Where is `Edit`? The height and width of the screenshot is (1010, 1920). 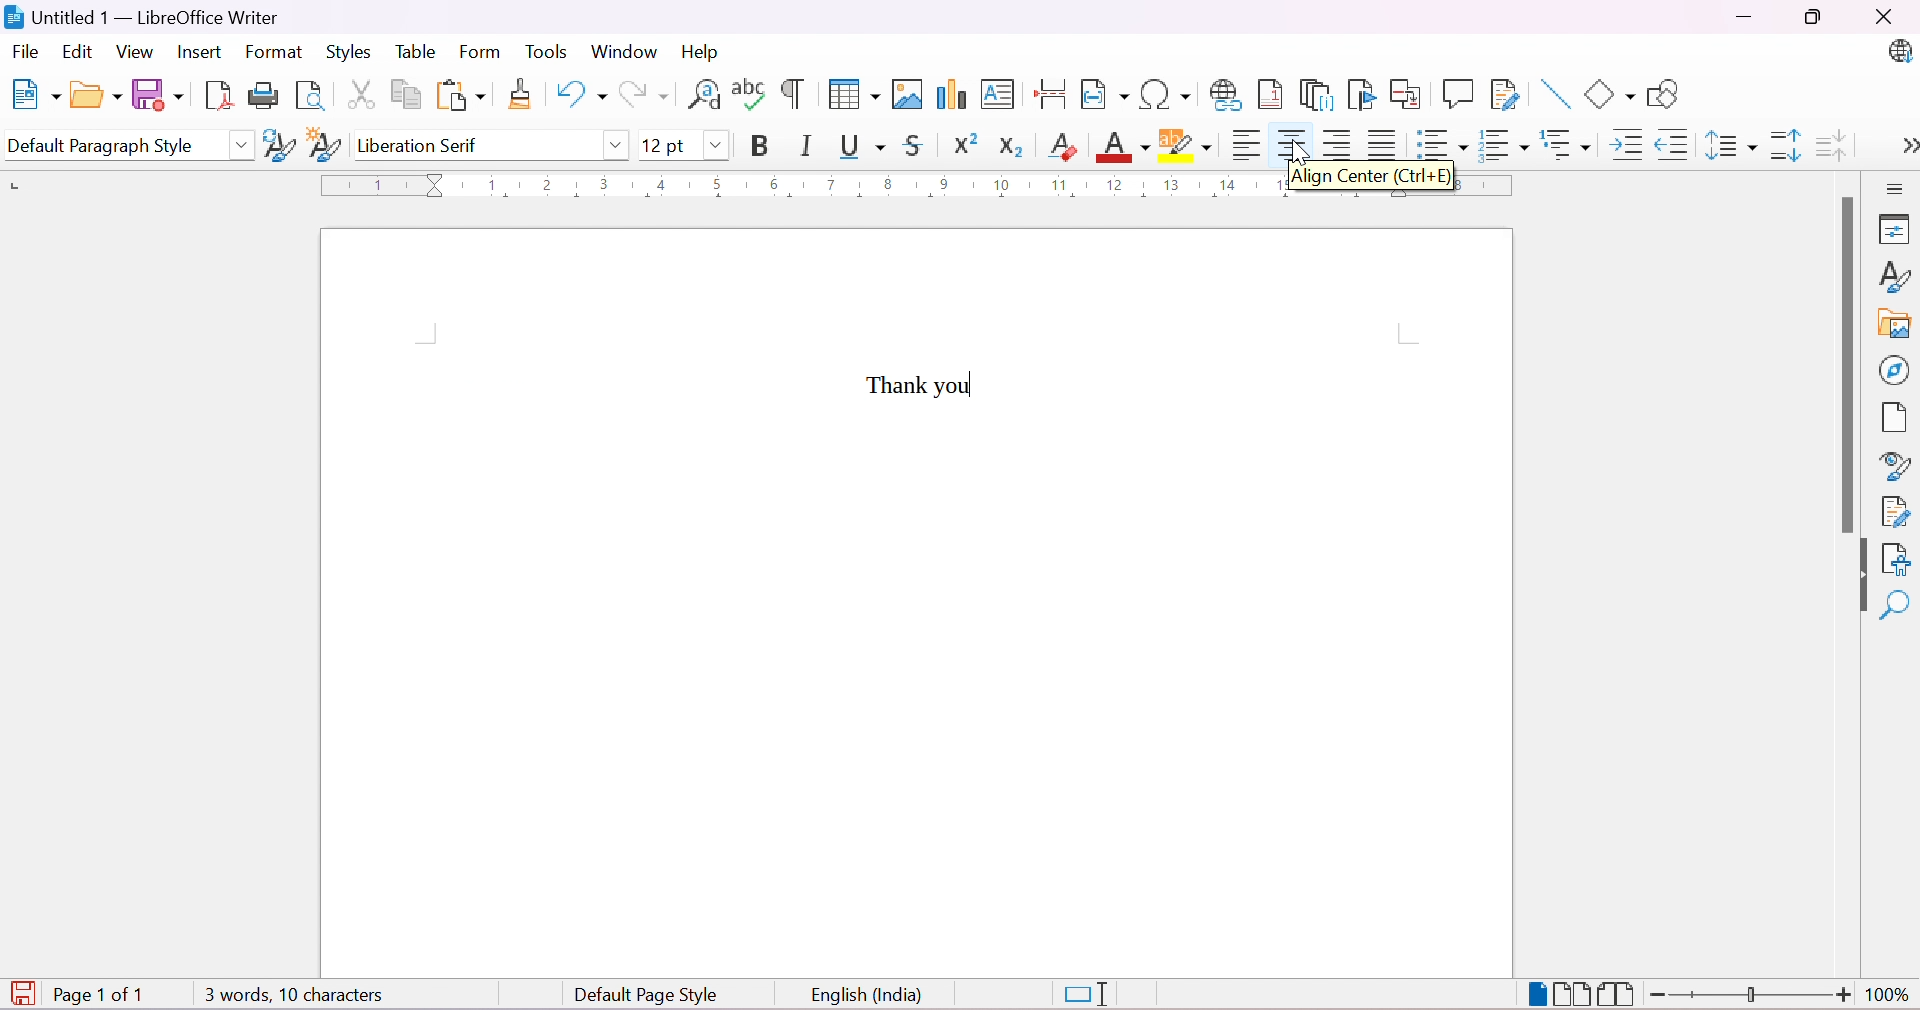 Edit is located at coordinates (77, 53).